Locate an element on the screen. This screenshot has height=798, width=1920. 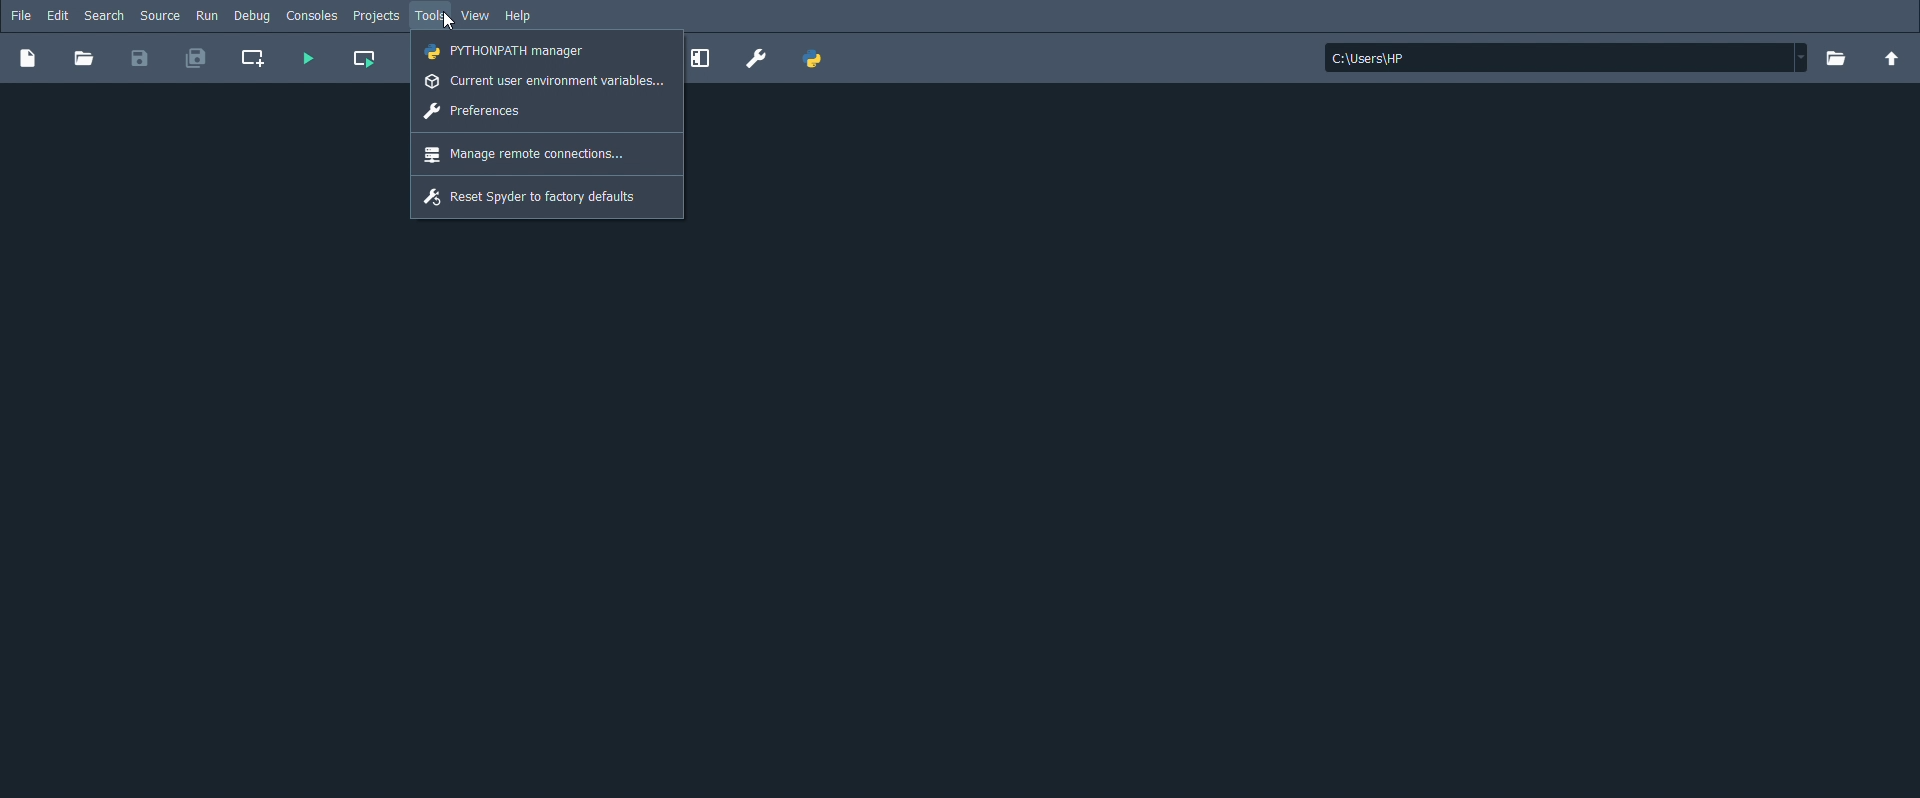
Consoles is located at coordinates (314, 17).